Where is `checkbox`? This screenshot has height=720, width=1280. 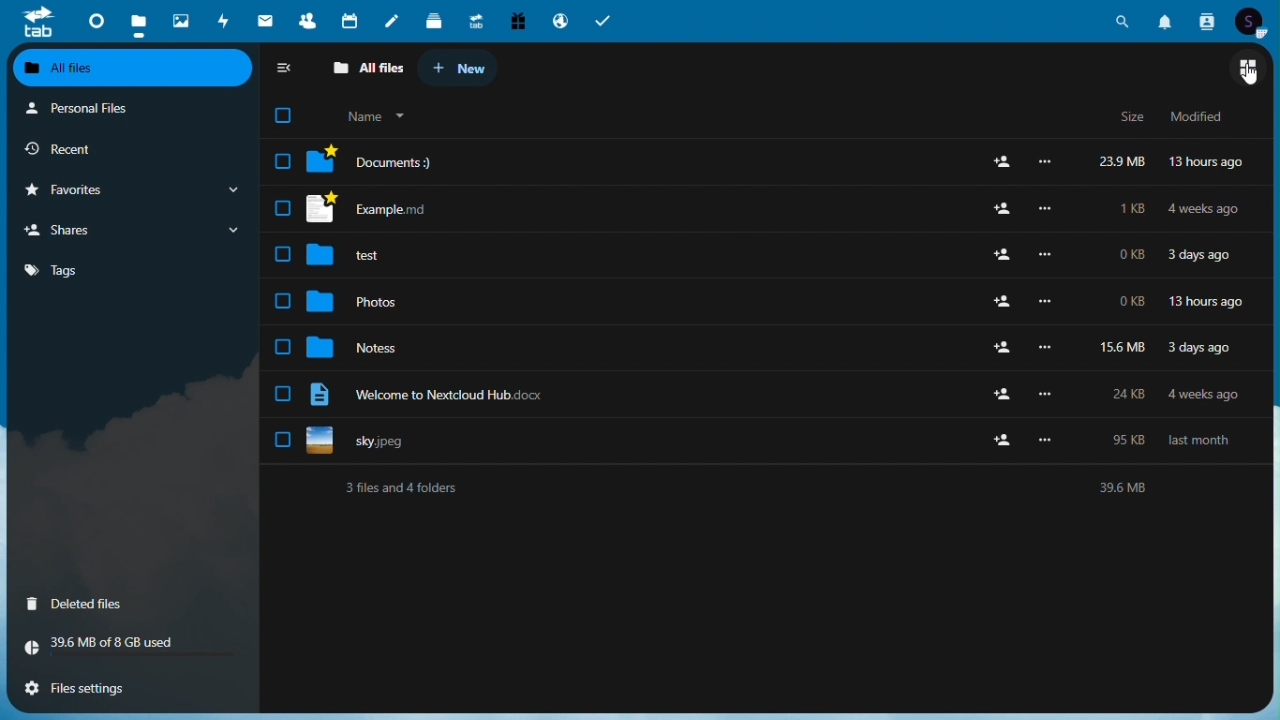 checkbox is located at coordinates (280, 301).